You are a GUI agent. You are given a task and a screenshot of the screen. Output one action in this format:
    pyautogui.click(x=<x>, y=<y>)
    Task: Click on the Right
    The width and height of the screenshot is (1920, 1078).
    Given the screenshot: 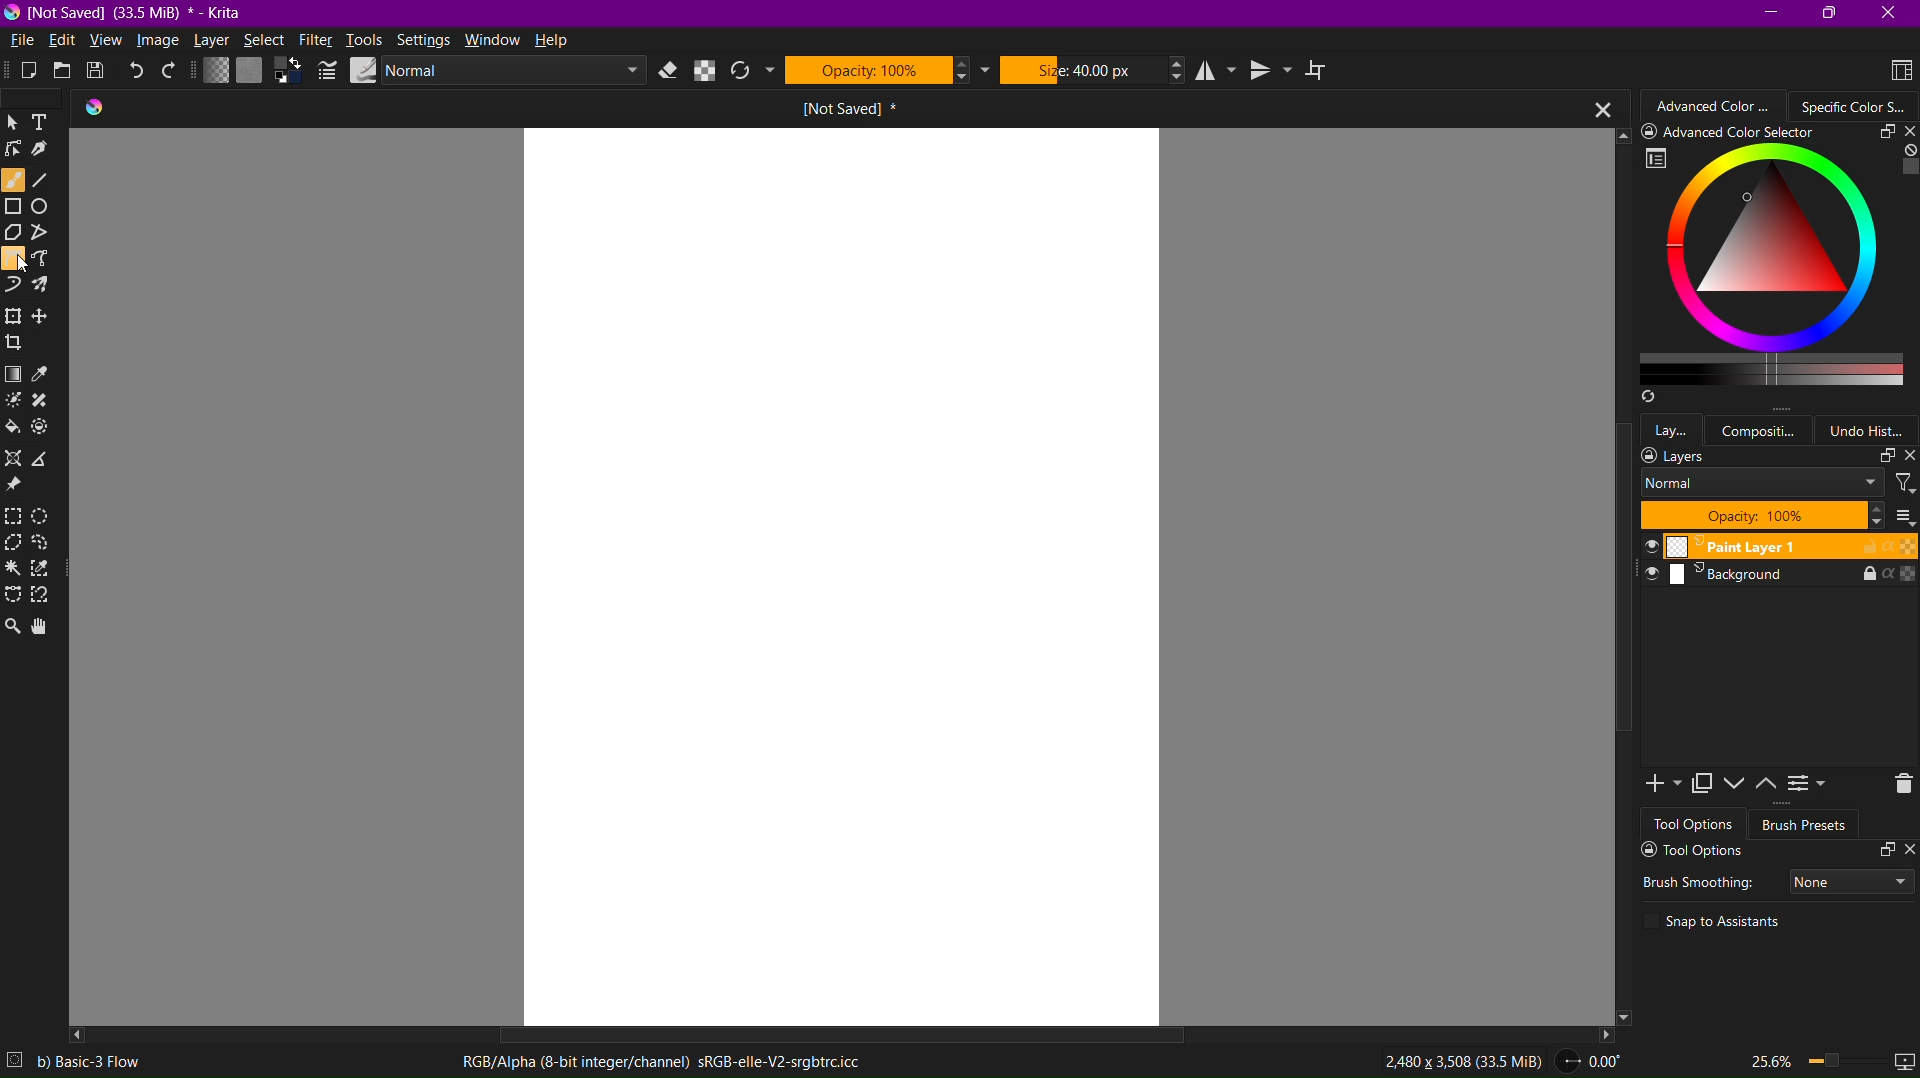 What is the action you would take?
    pyautogui.click(x=1604, y=1030)
    